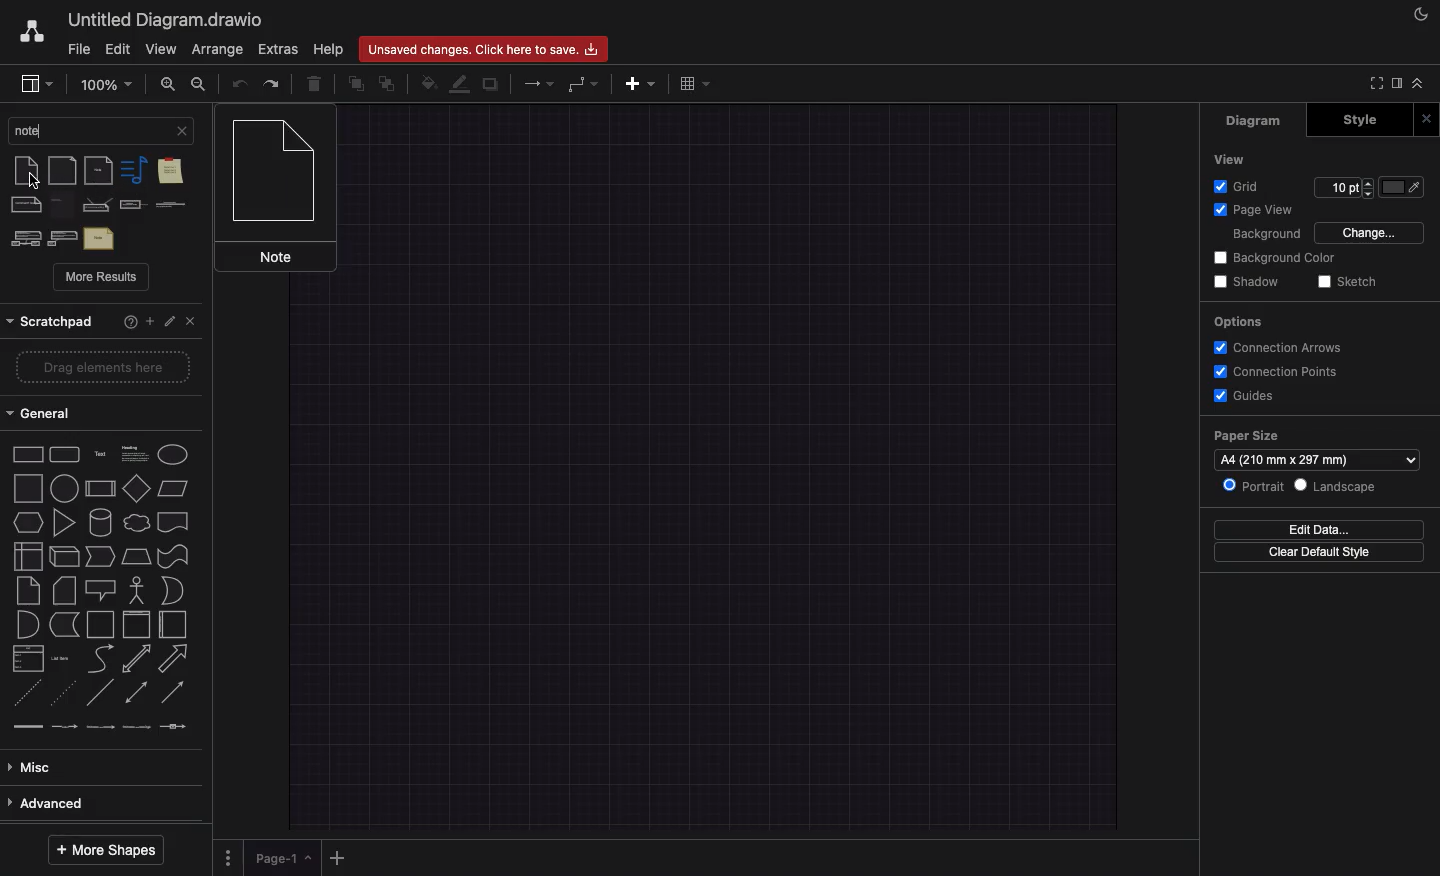 The height and width of the screenshot is (876, 1440). Describe the element at coordinates (1250, 282) in the screenshot. I see `Shadow` at that location.